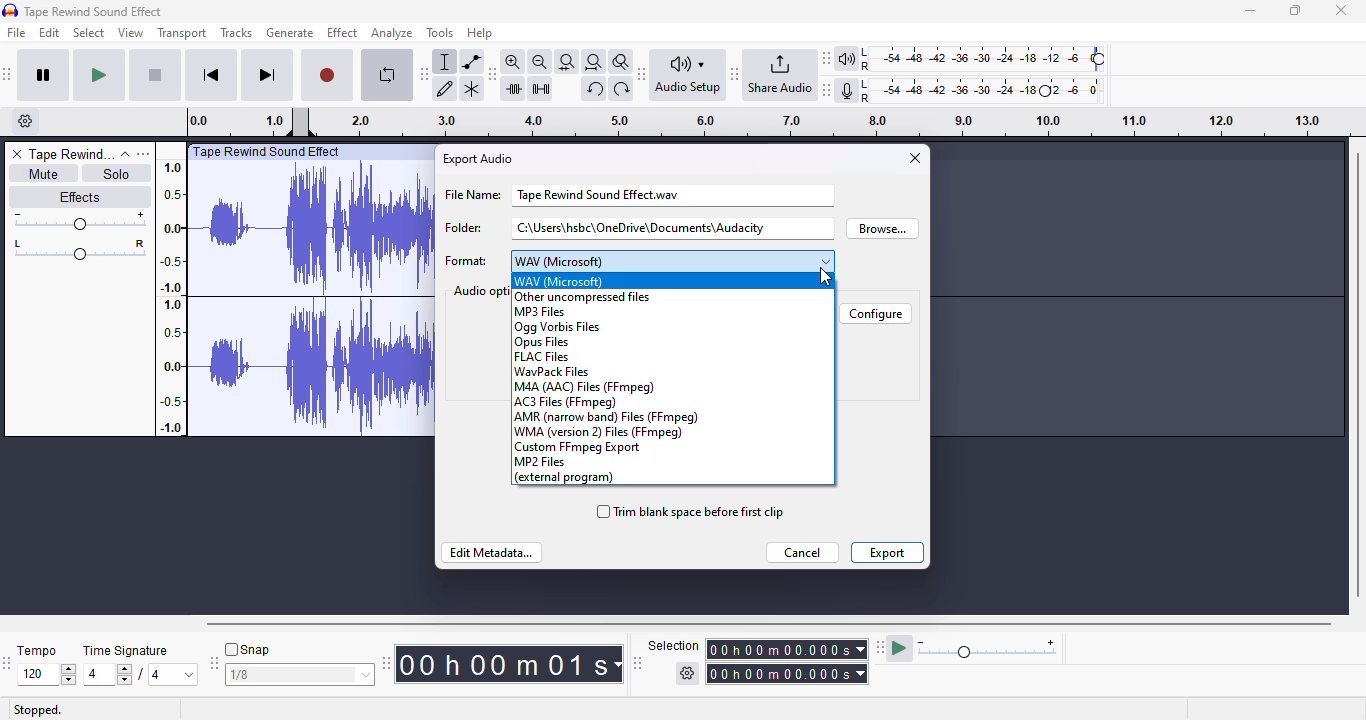 The image size is (1366, 720). What do you see at coordinates (541, 91) in the screenshot?
I see `silence audio selection` at bounding box center [541, 91].